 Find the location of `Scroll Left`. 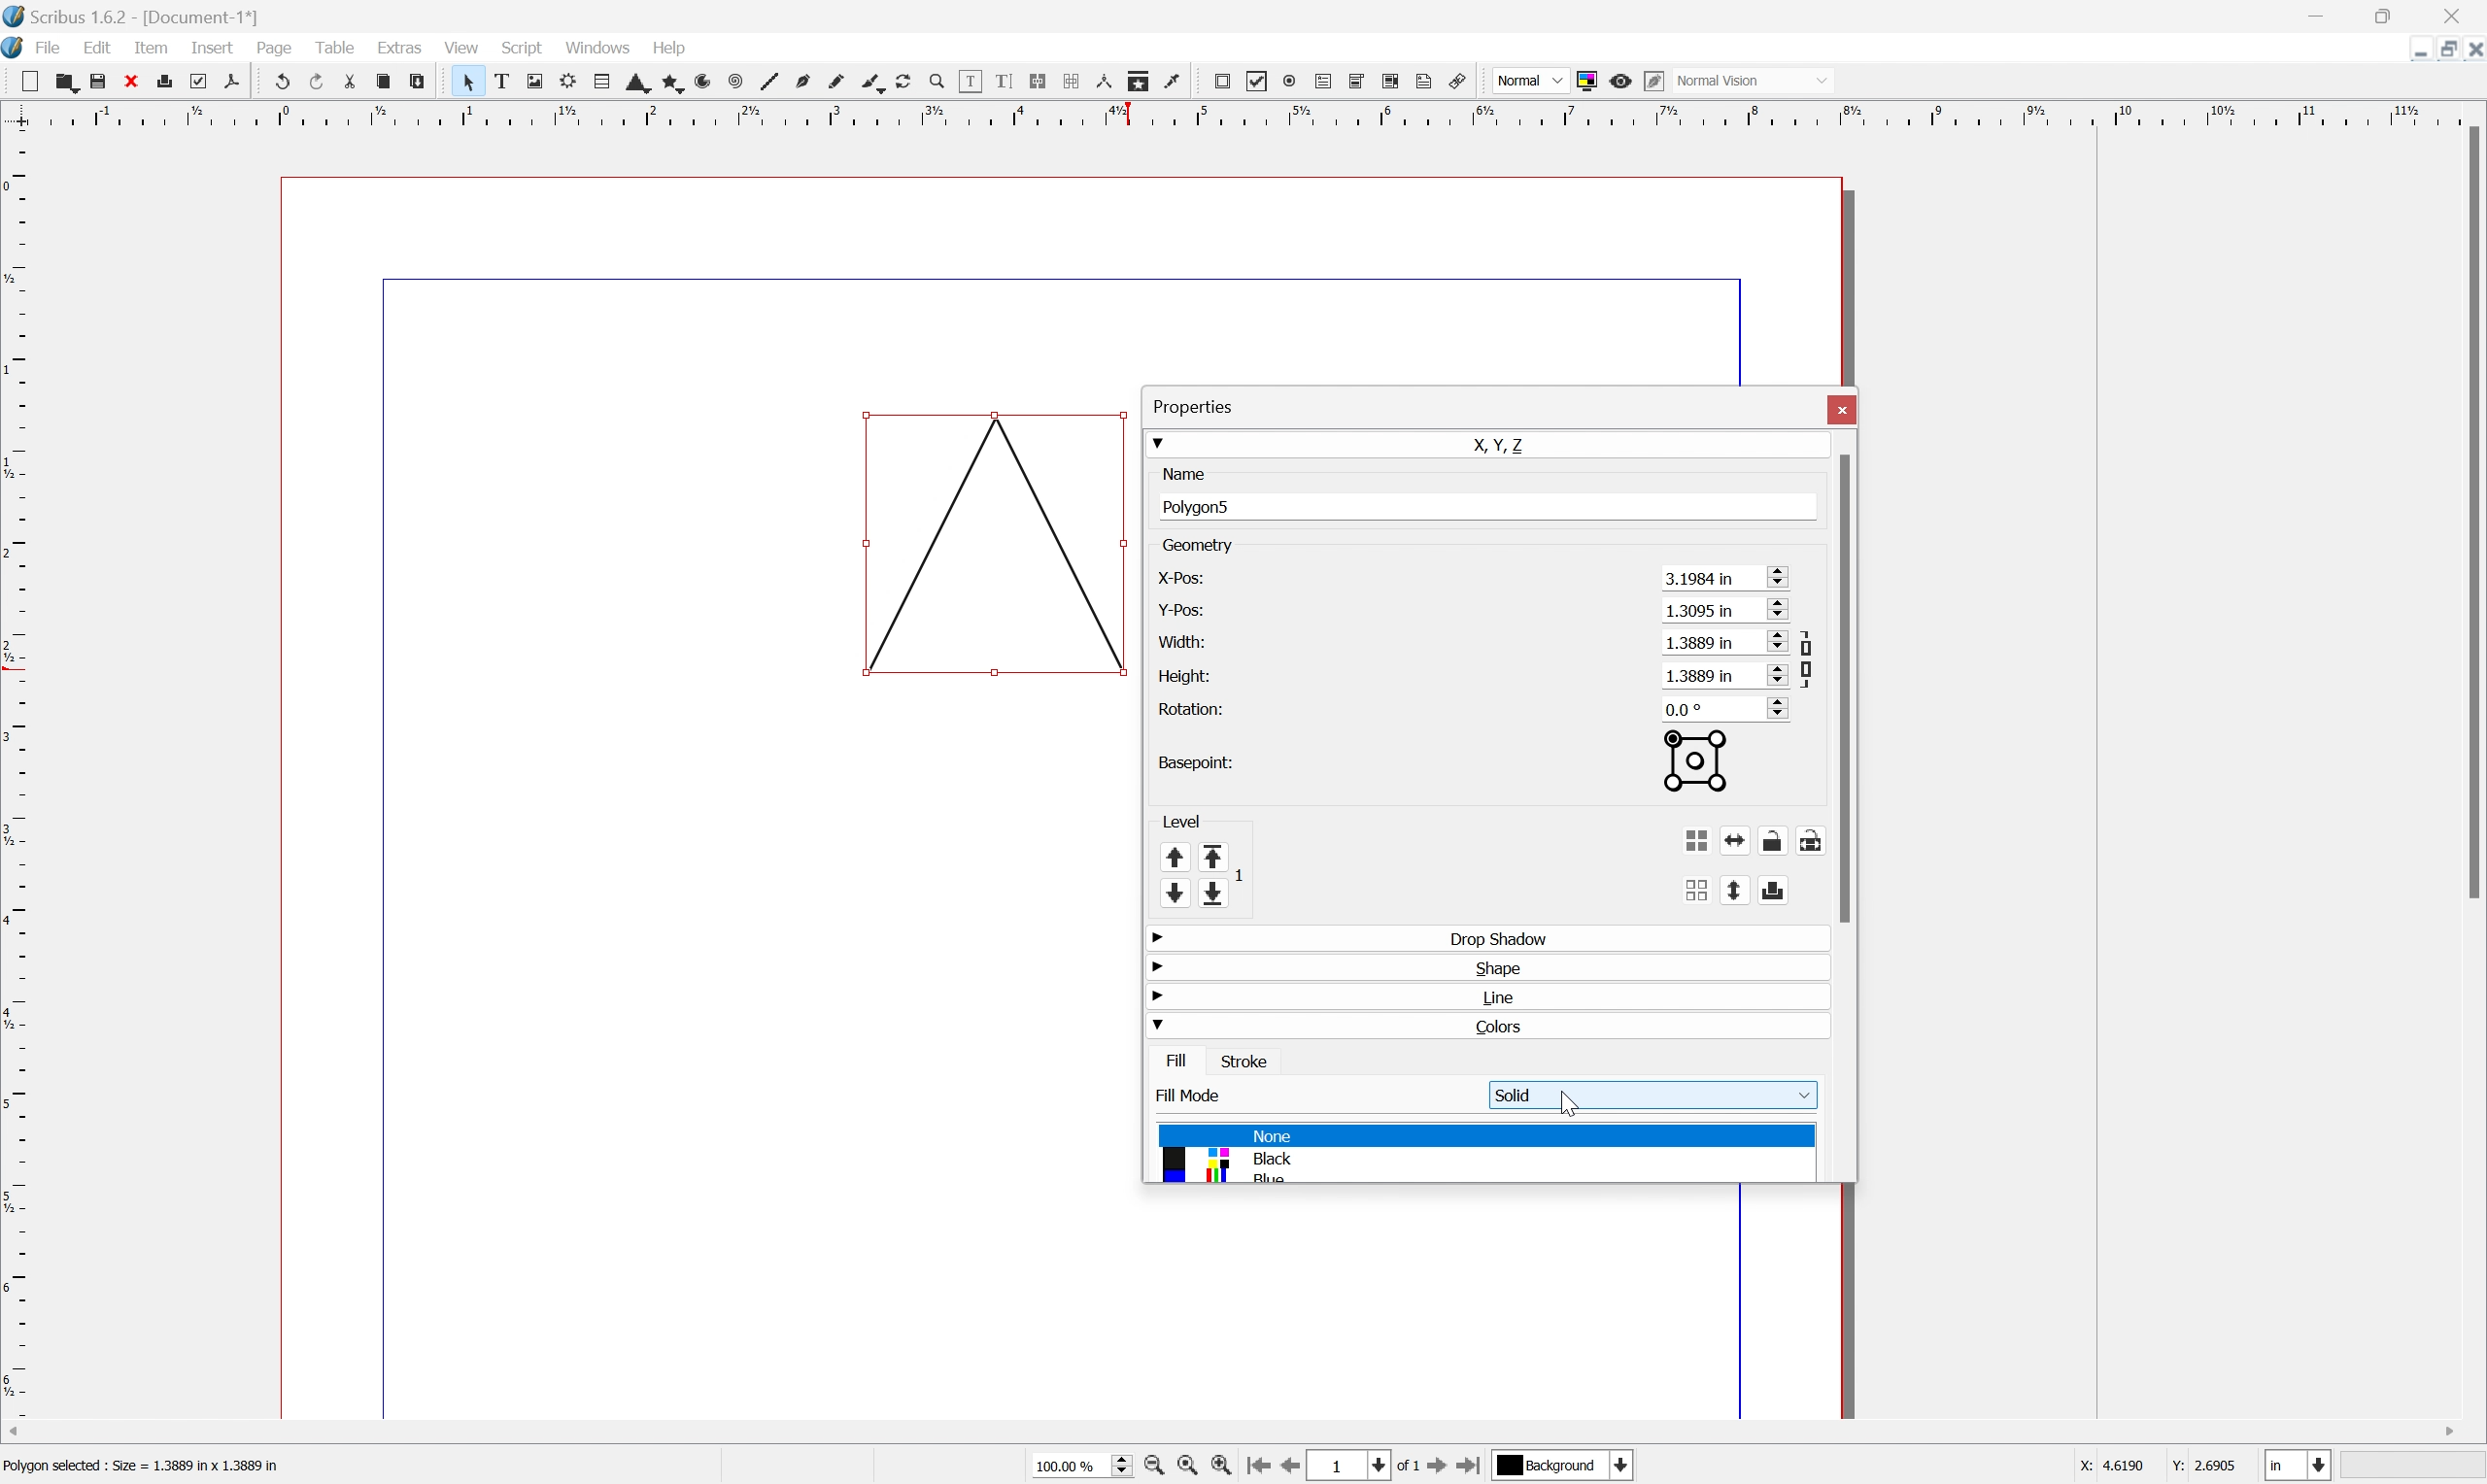

Scroll Left is located at coordinates (17, 1431).